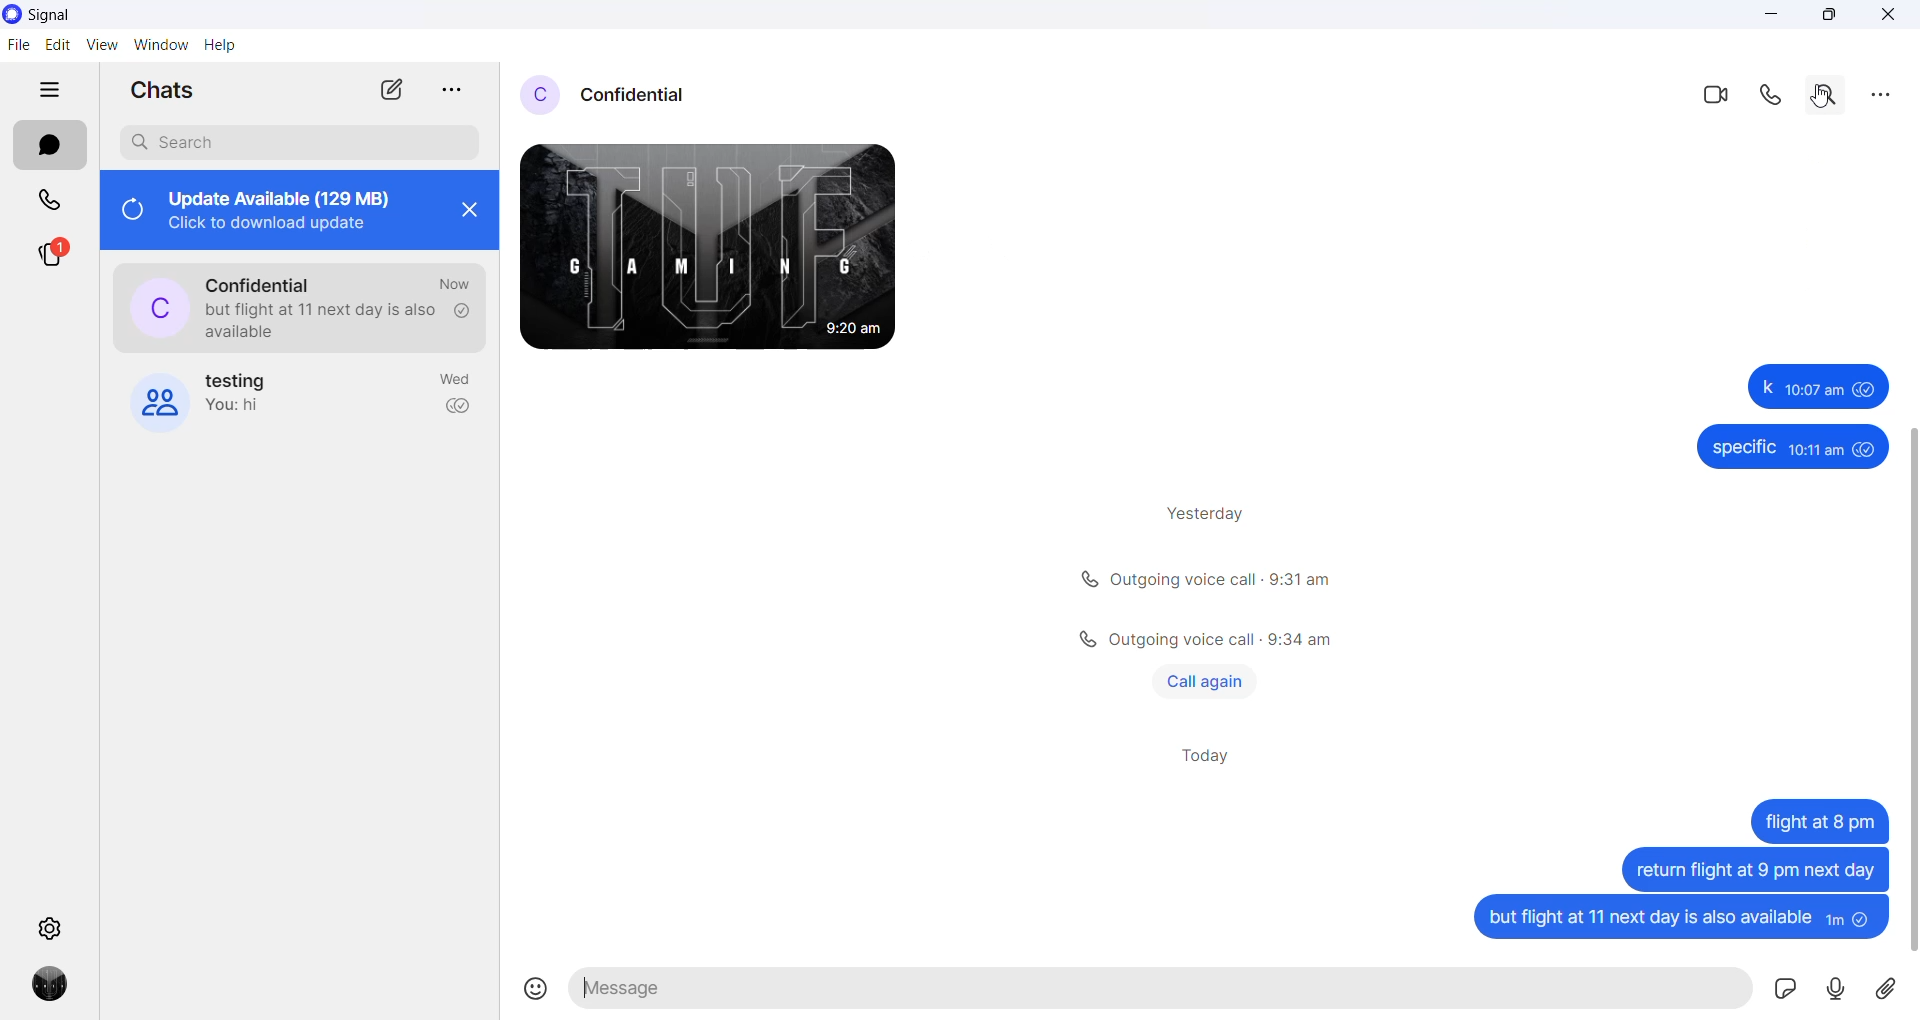 The image size is (1920, 1020). What do you see at coordinates (469, 216) in the screenshot?
I see `close` at bounding box center [469, 216].